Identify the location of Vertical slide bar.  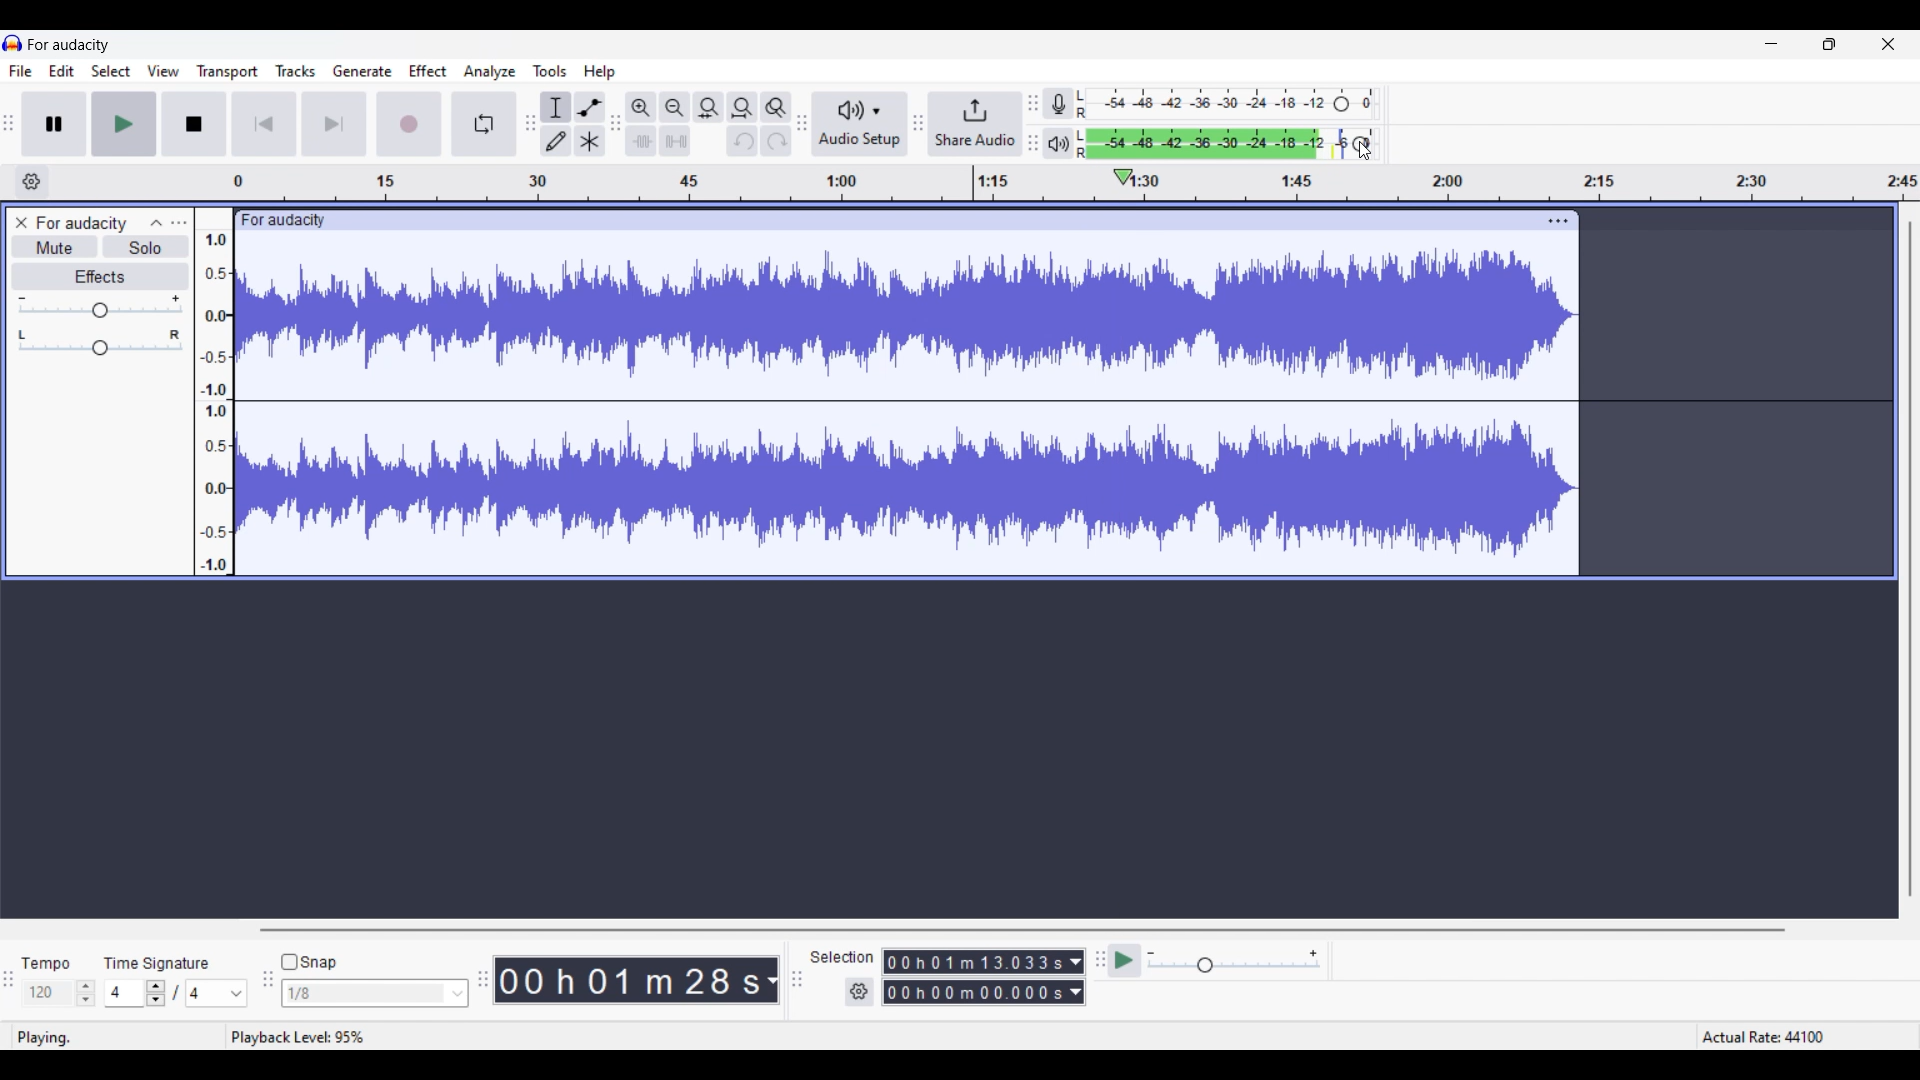
(1909, 560).